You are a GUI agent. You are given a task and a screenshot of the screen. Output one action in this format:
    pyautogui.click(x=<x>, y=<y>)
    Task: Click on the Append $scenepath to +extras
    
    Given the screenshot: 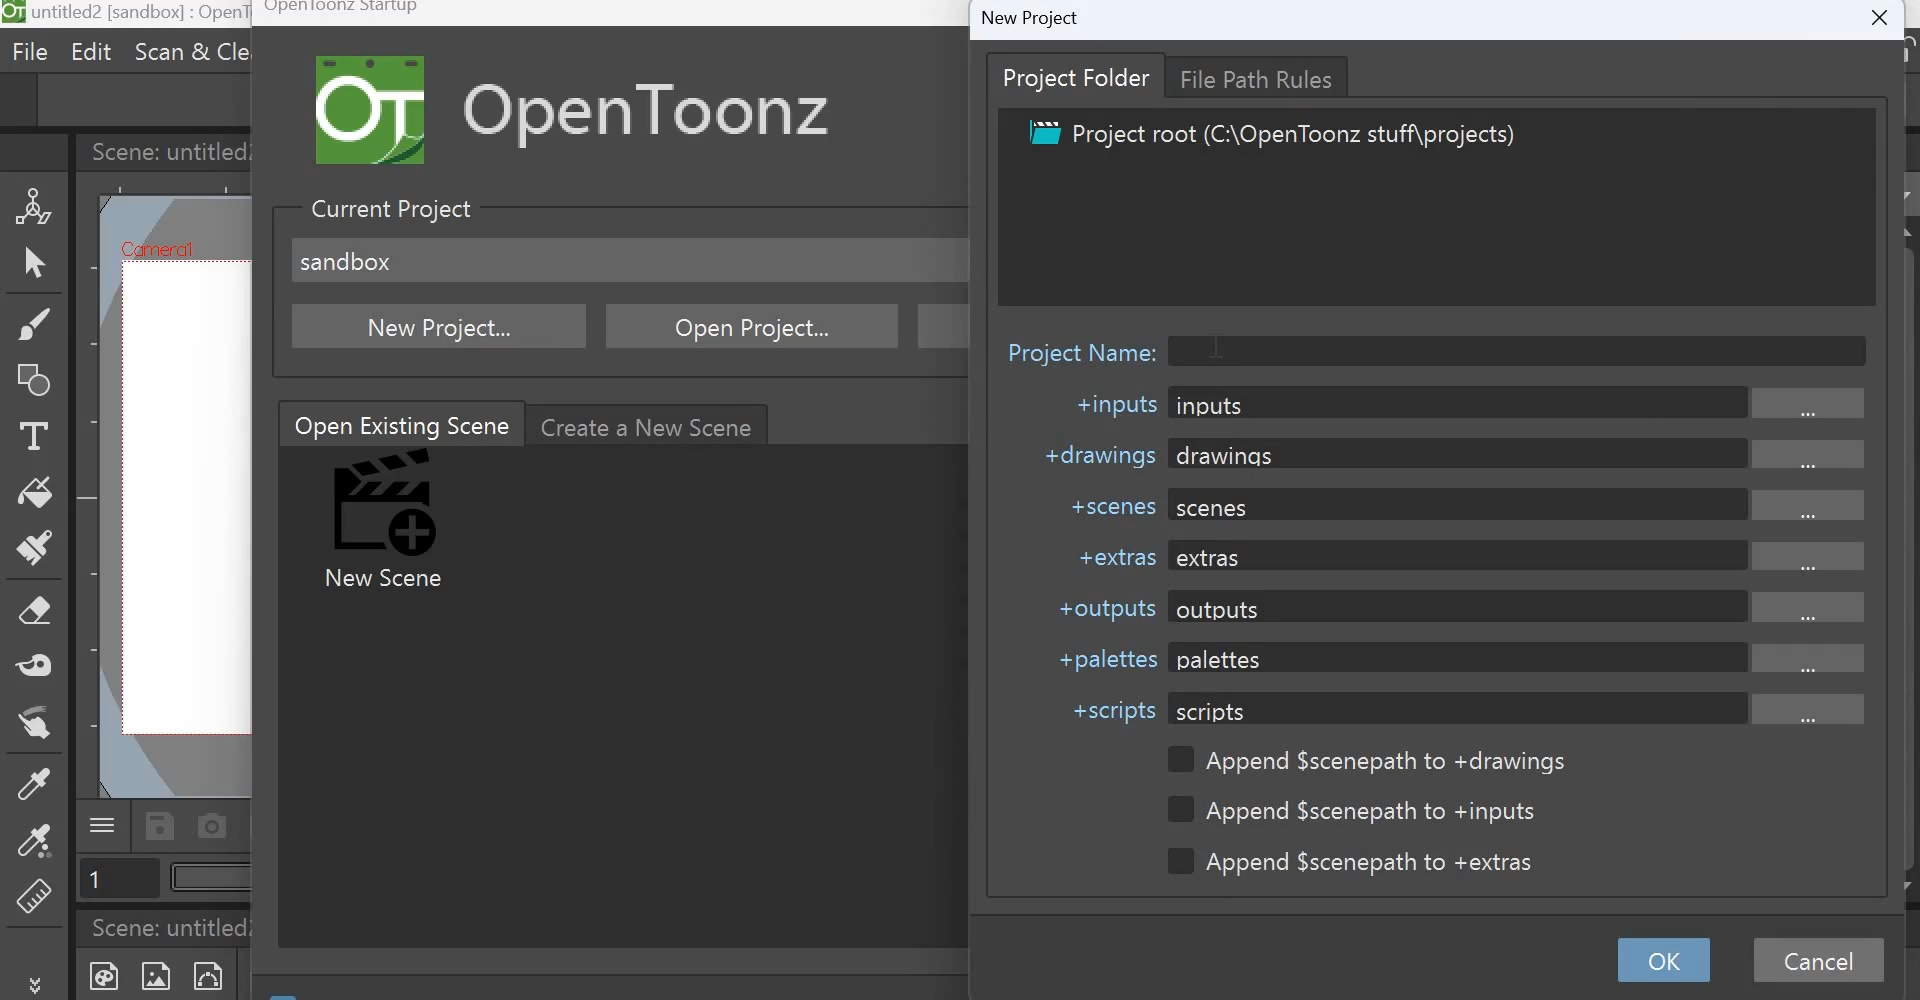 What is the action you would take?
    pyautogui.click(x=1361, y=861)
    